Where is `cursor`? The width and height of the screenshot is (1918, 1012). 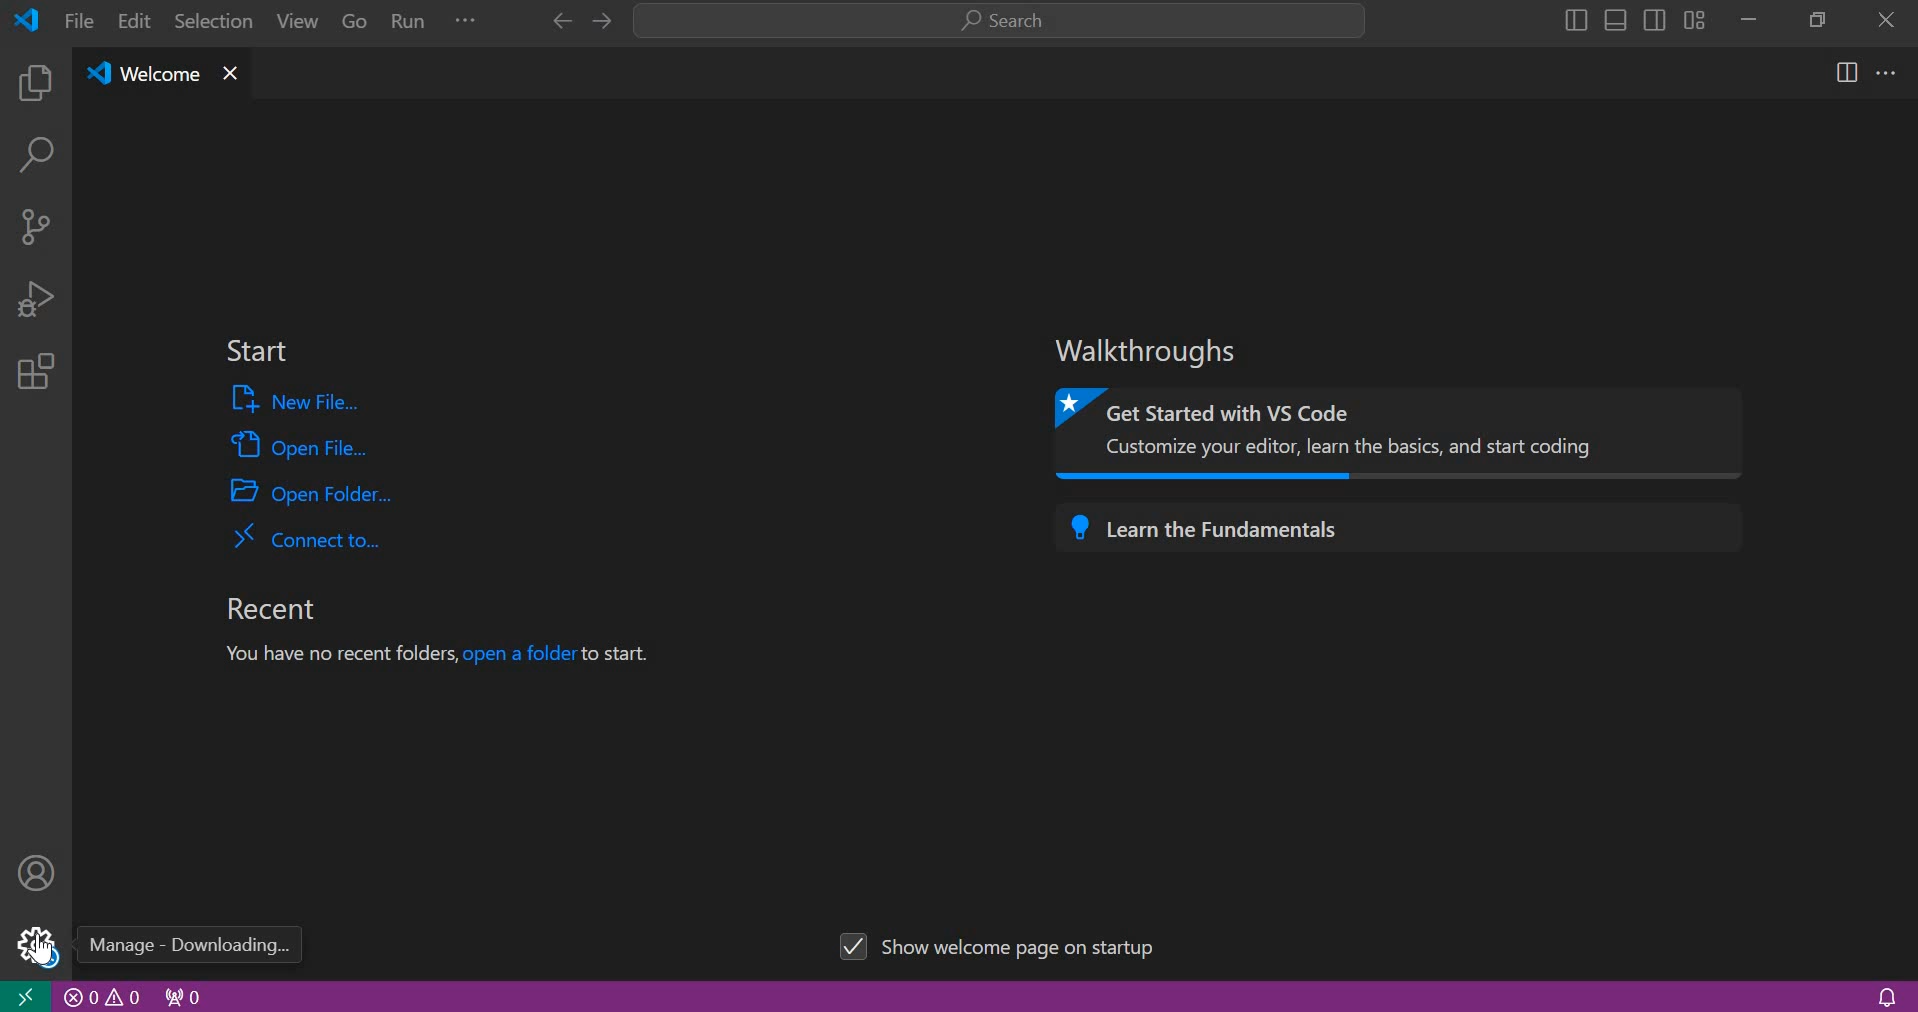
cursor is located at coordinates (41, 948).